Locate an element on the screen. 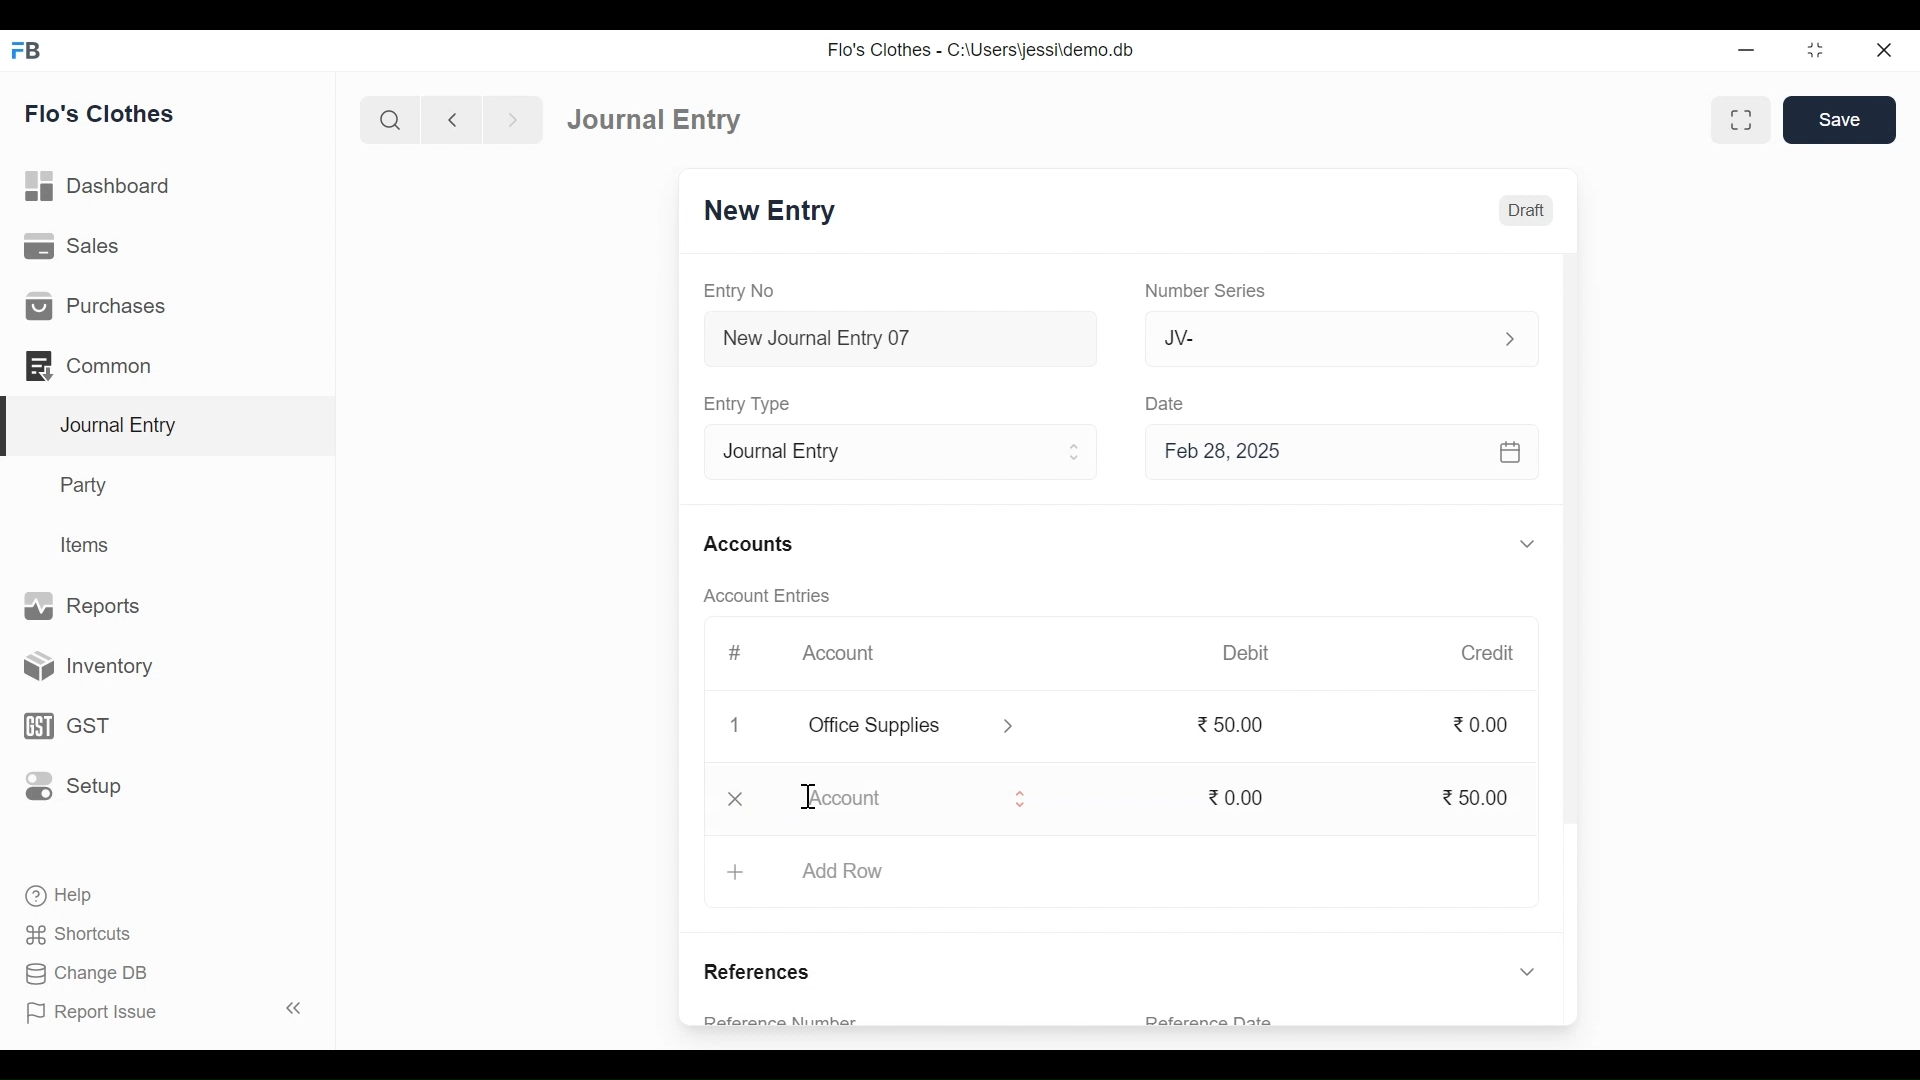 The height and width of the screenshot is (1080, 1920). # is located at coordinates (736, 651).